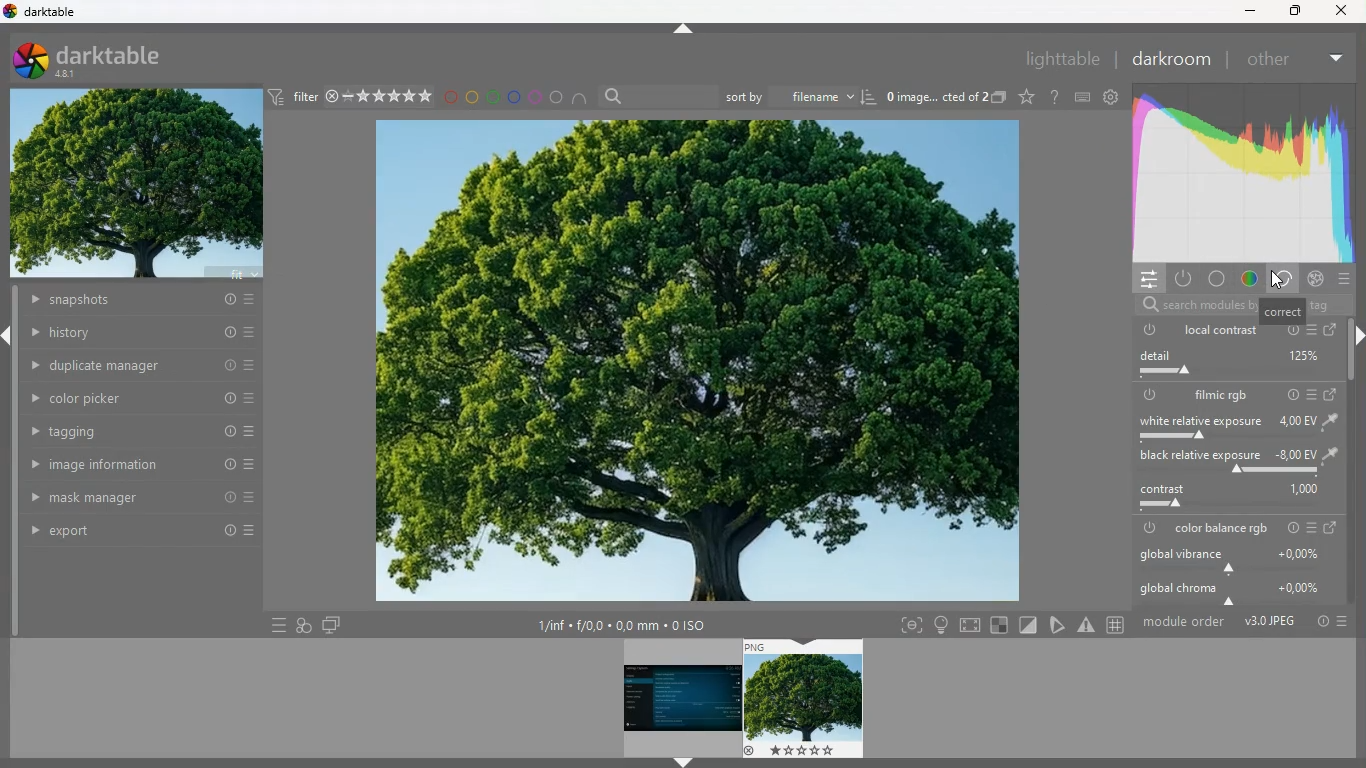 This screenshot has width=1366, height=768. Describe the element at coordinates (535, 97) in the screenshot. I see `pink` at that location.